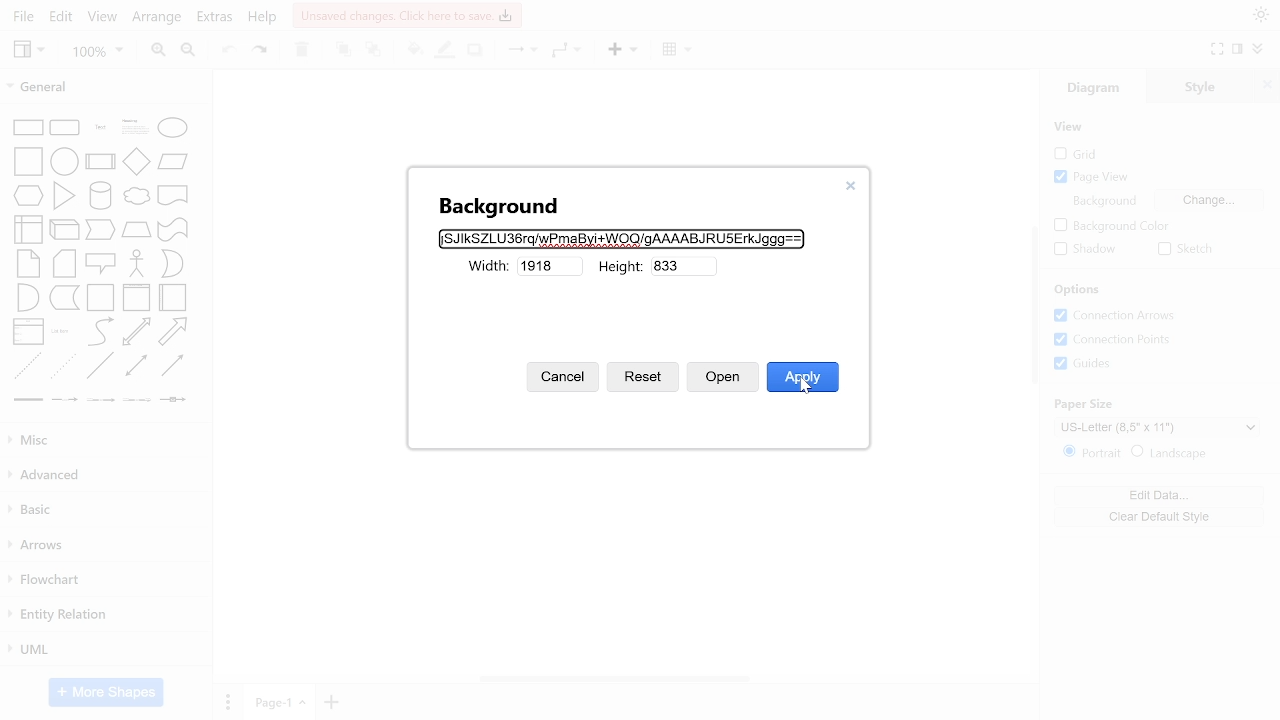  I want to click on cancel, so click(565, 376).